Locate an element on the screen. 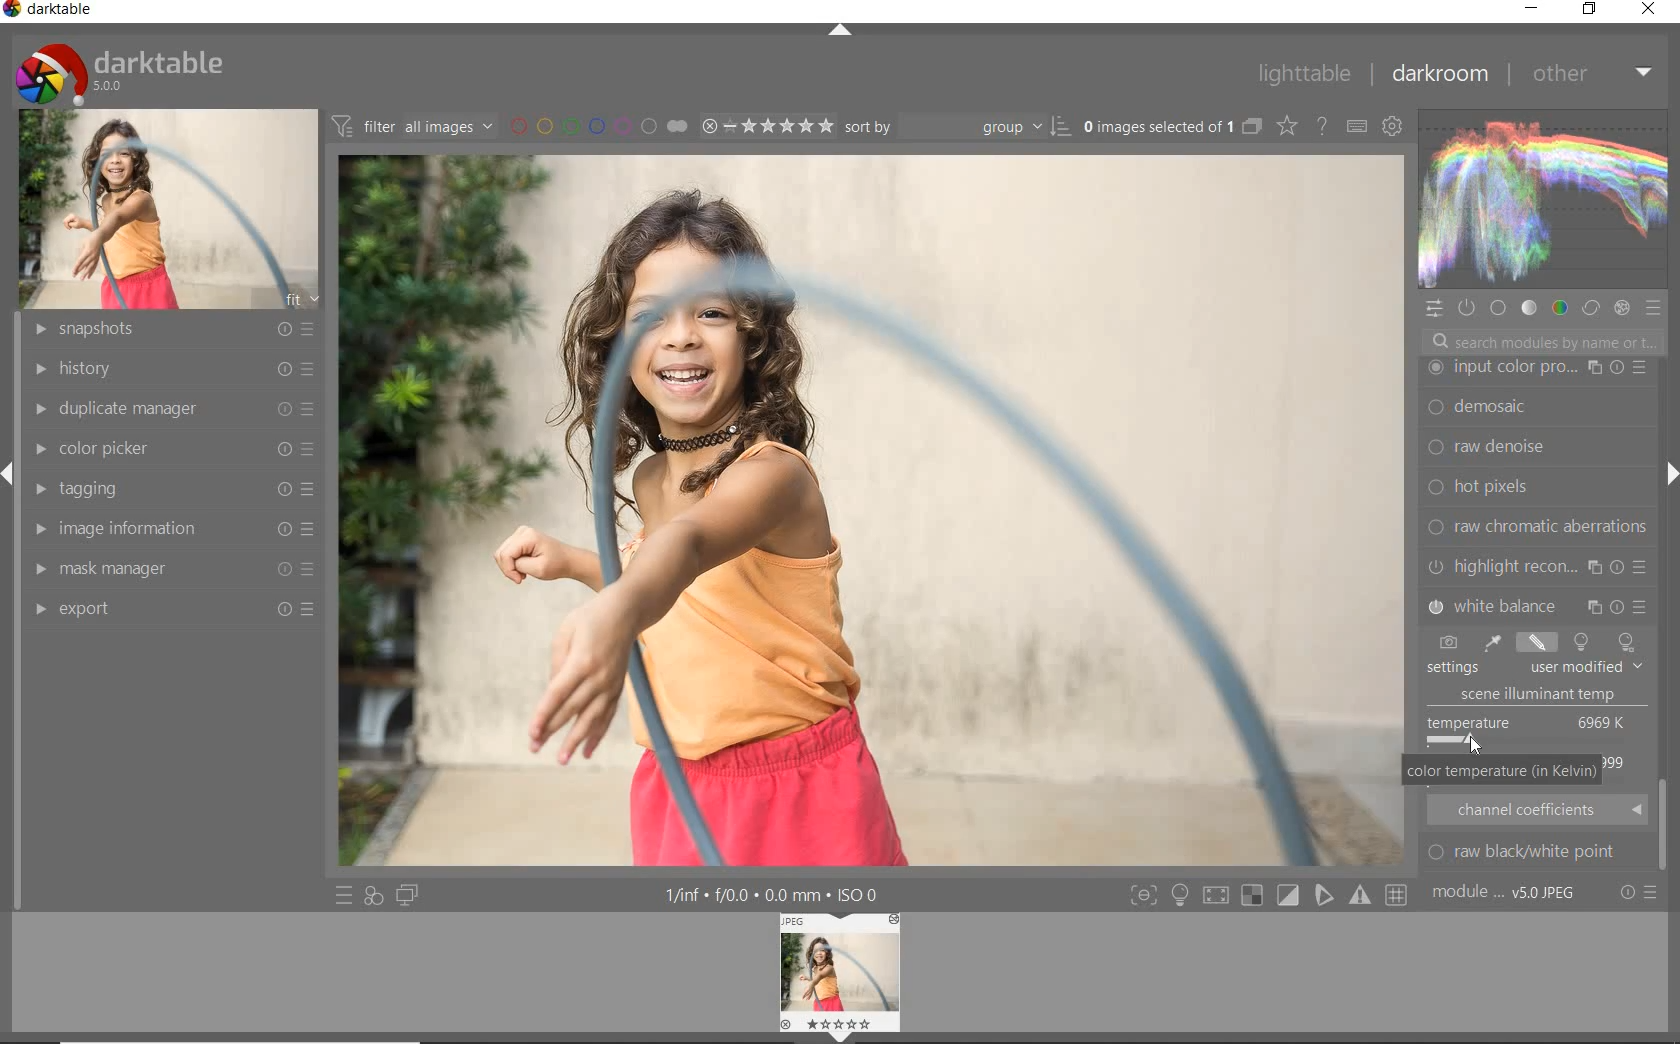  COLOR TEMPERATURE (IN kELVIN) is located at coordinates (1501, 773).